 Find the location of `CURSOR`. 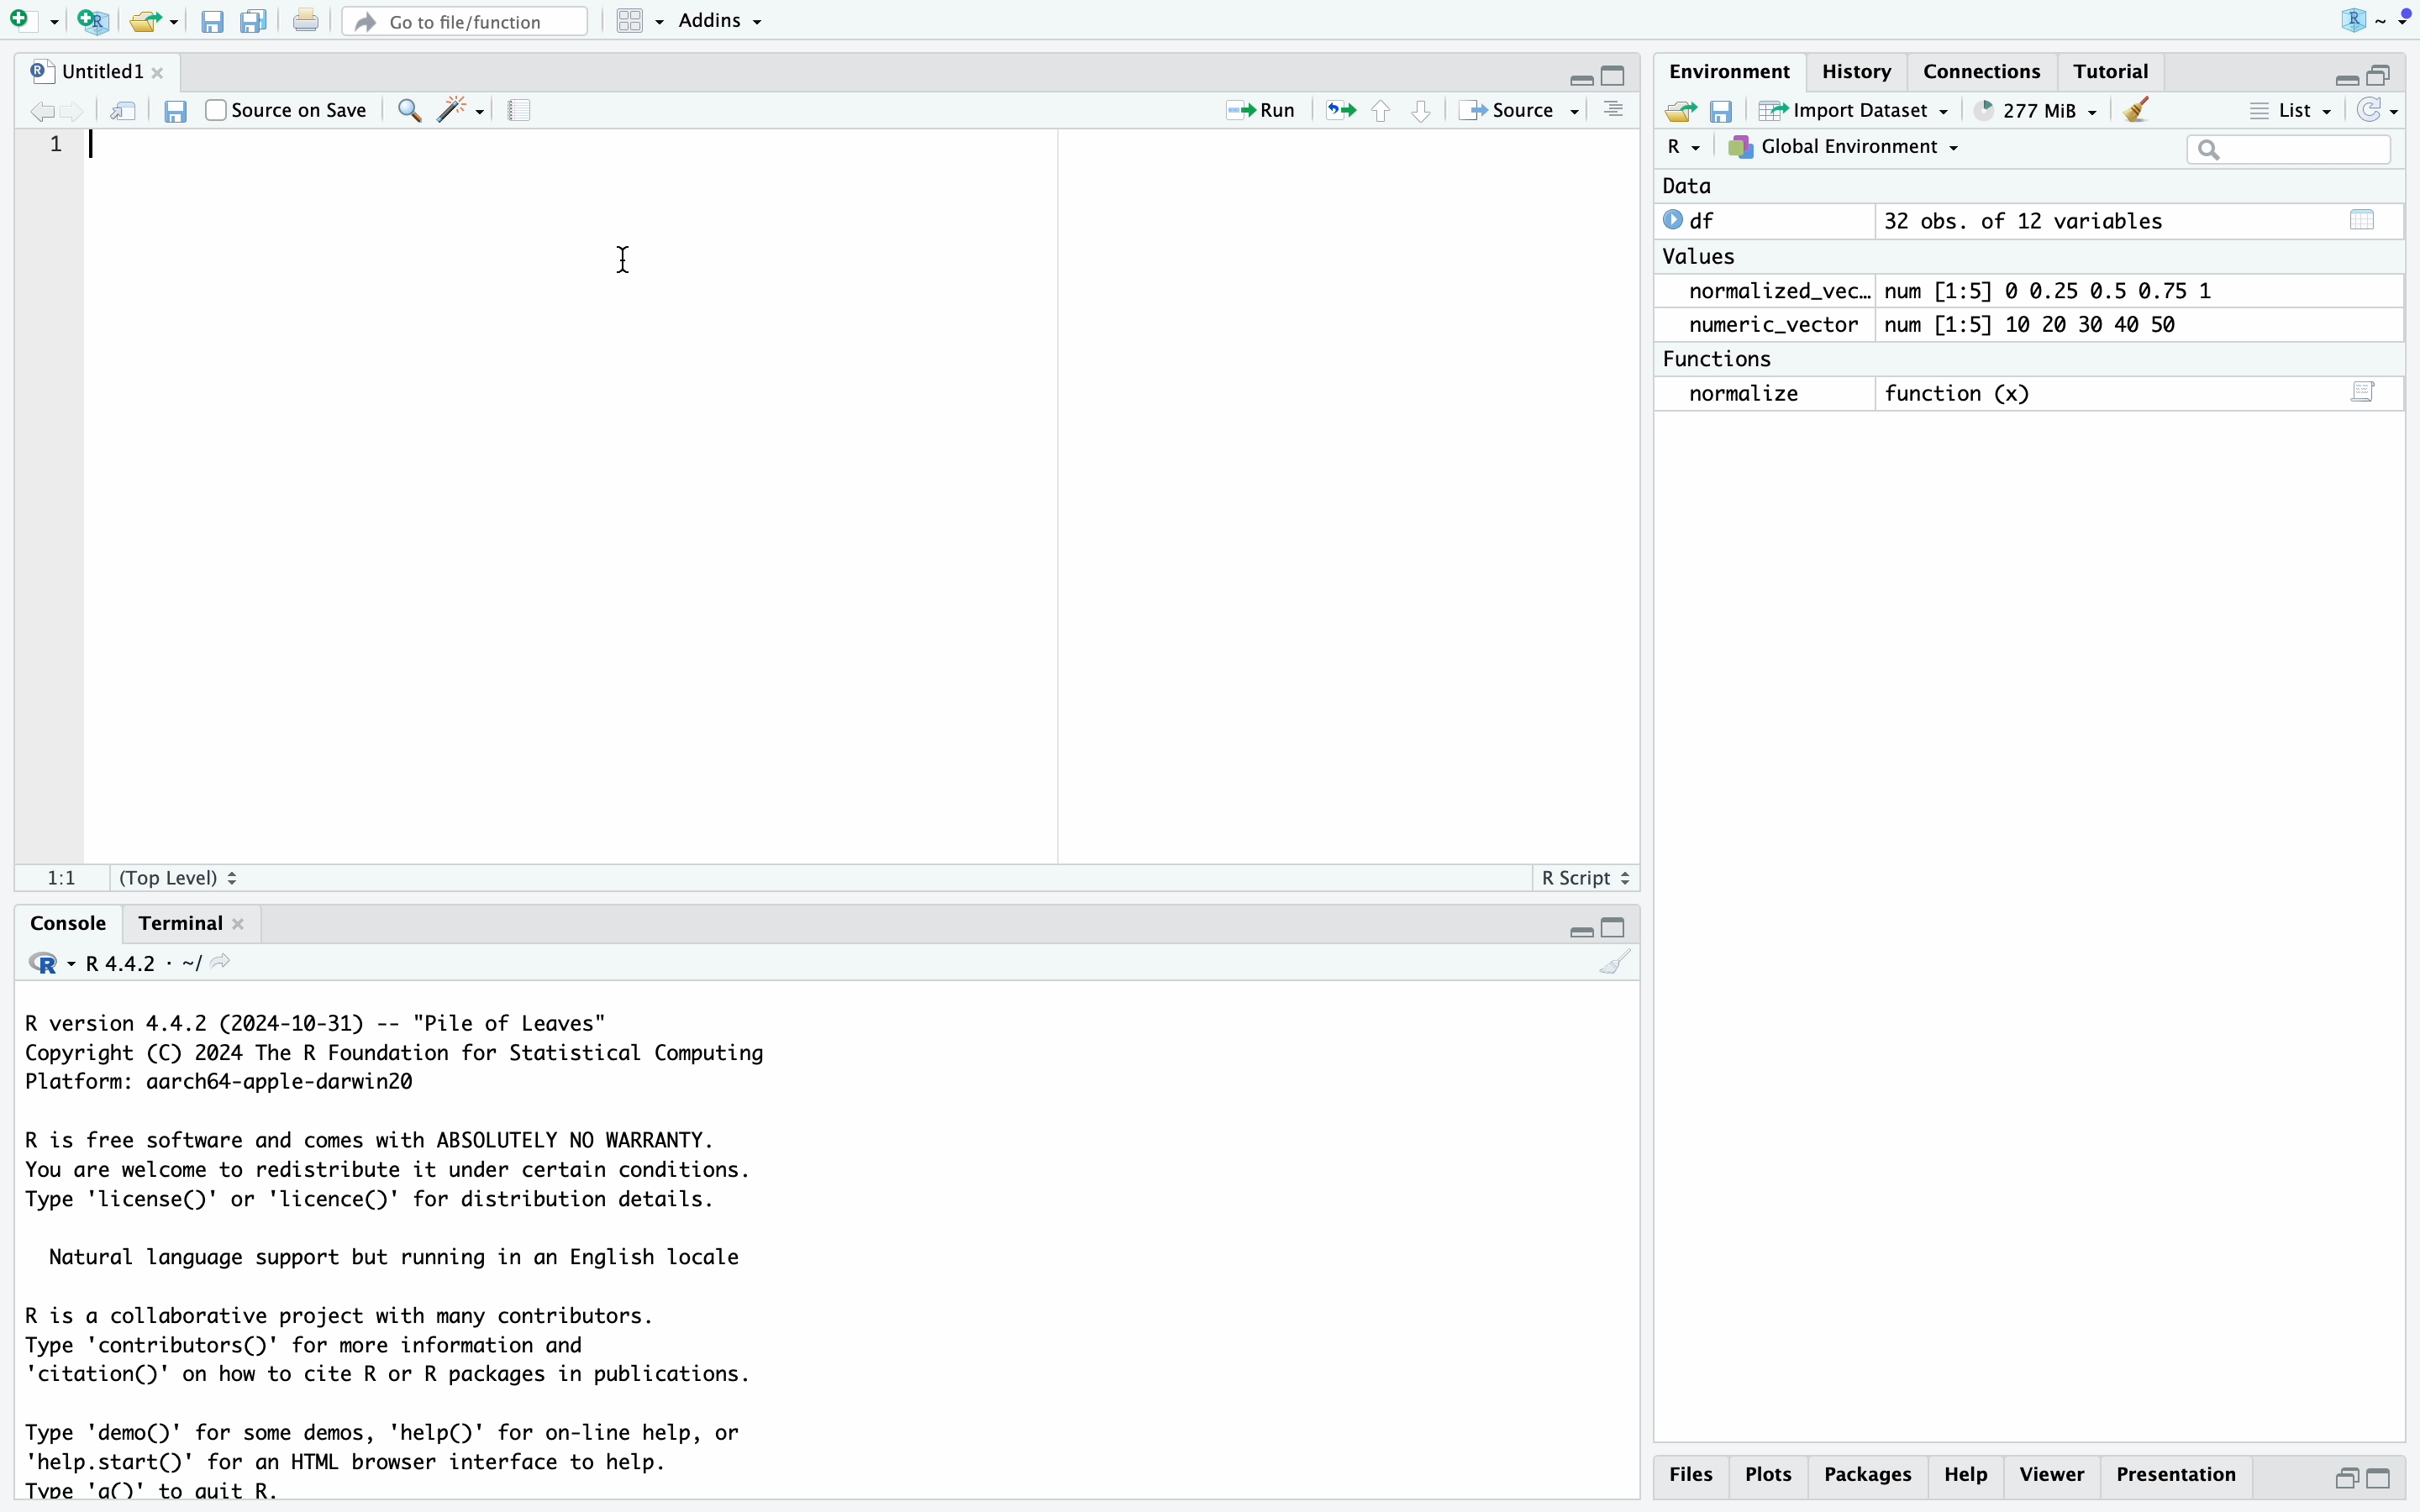

CURSOR is located at coordinates (100, 145).